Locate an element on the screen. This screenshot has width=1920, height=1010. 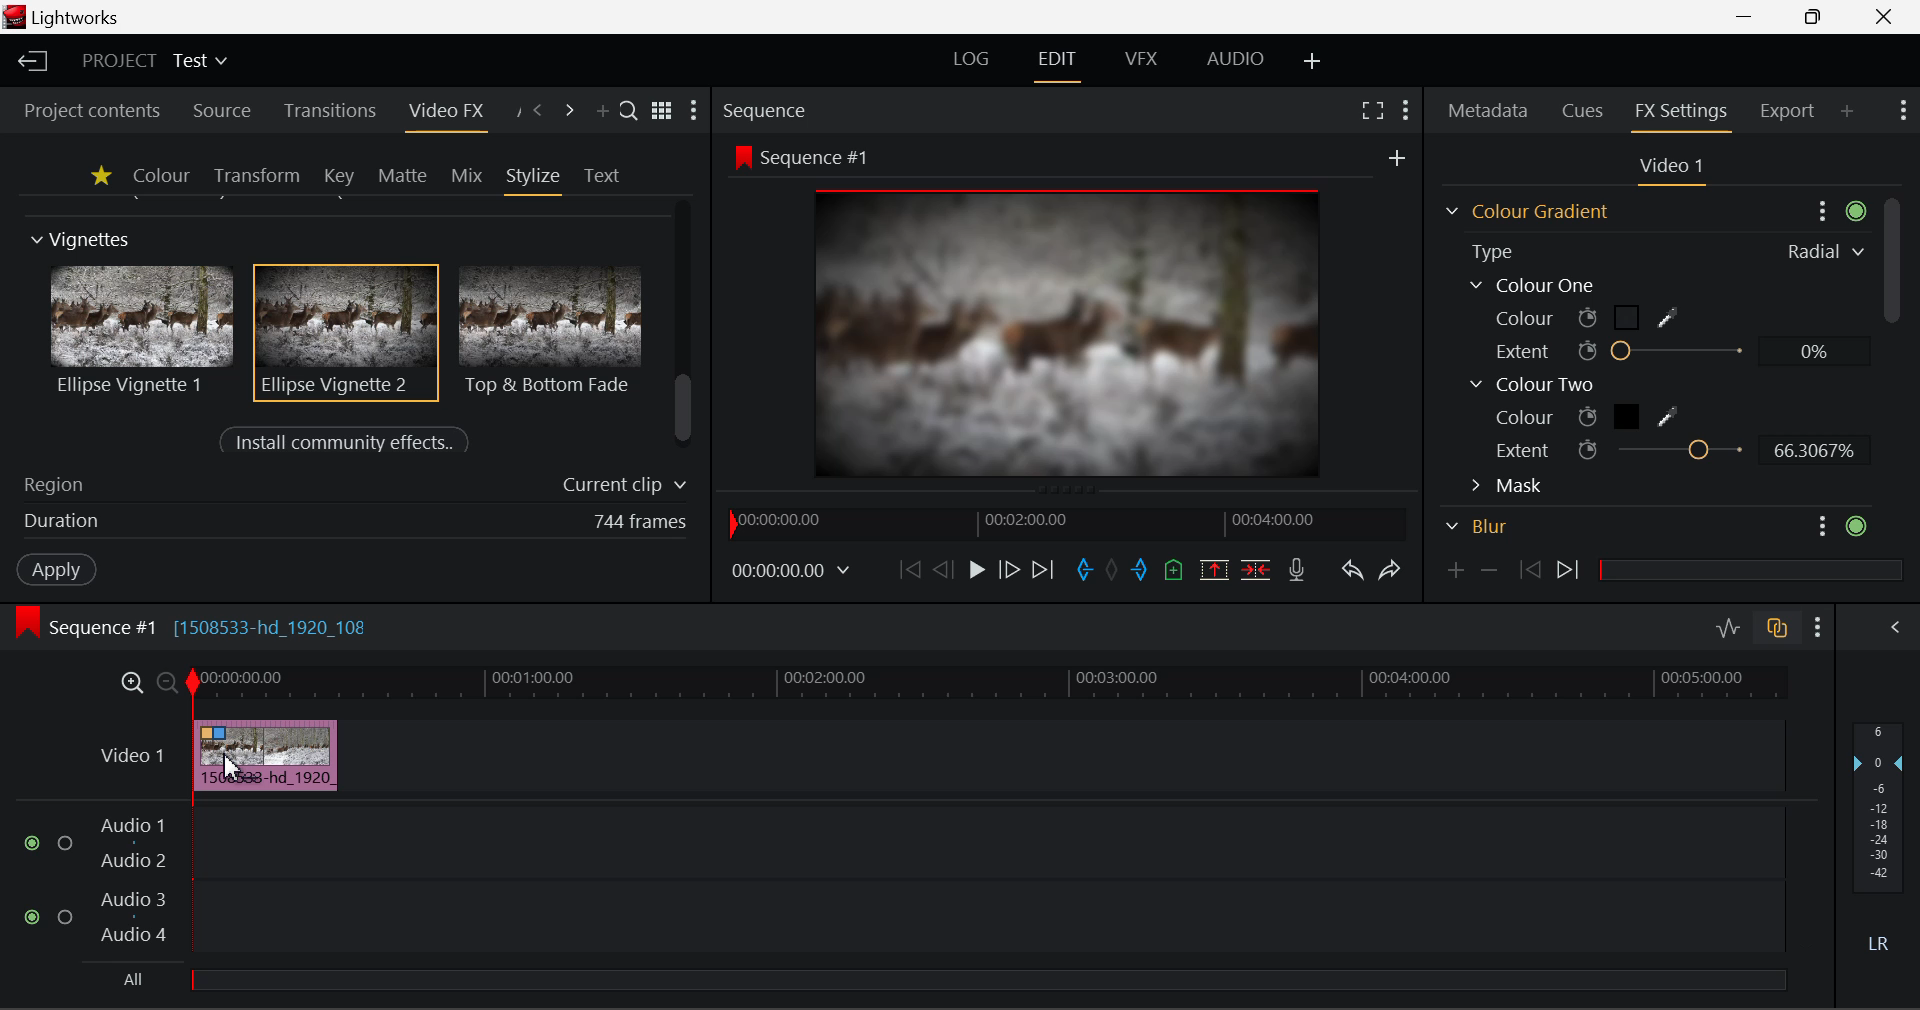
Restore Down is located at coordinates (1750, 17).